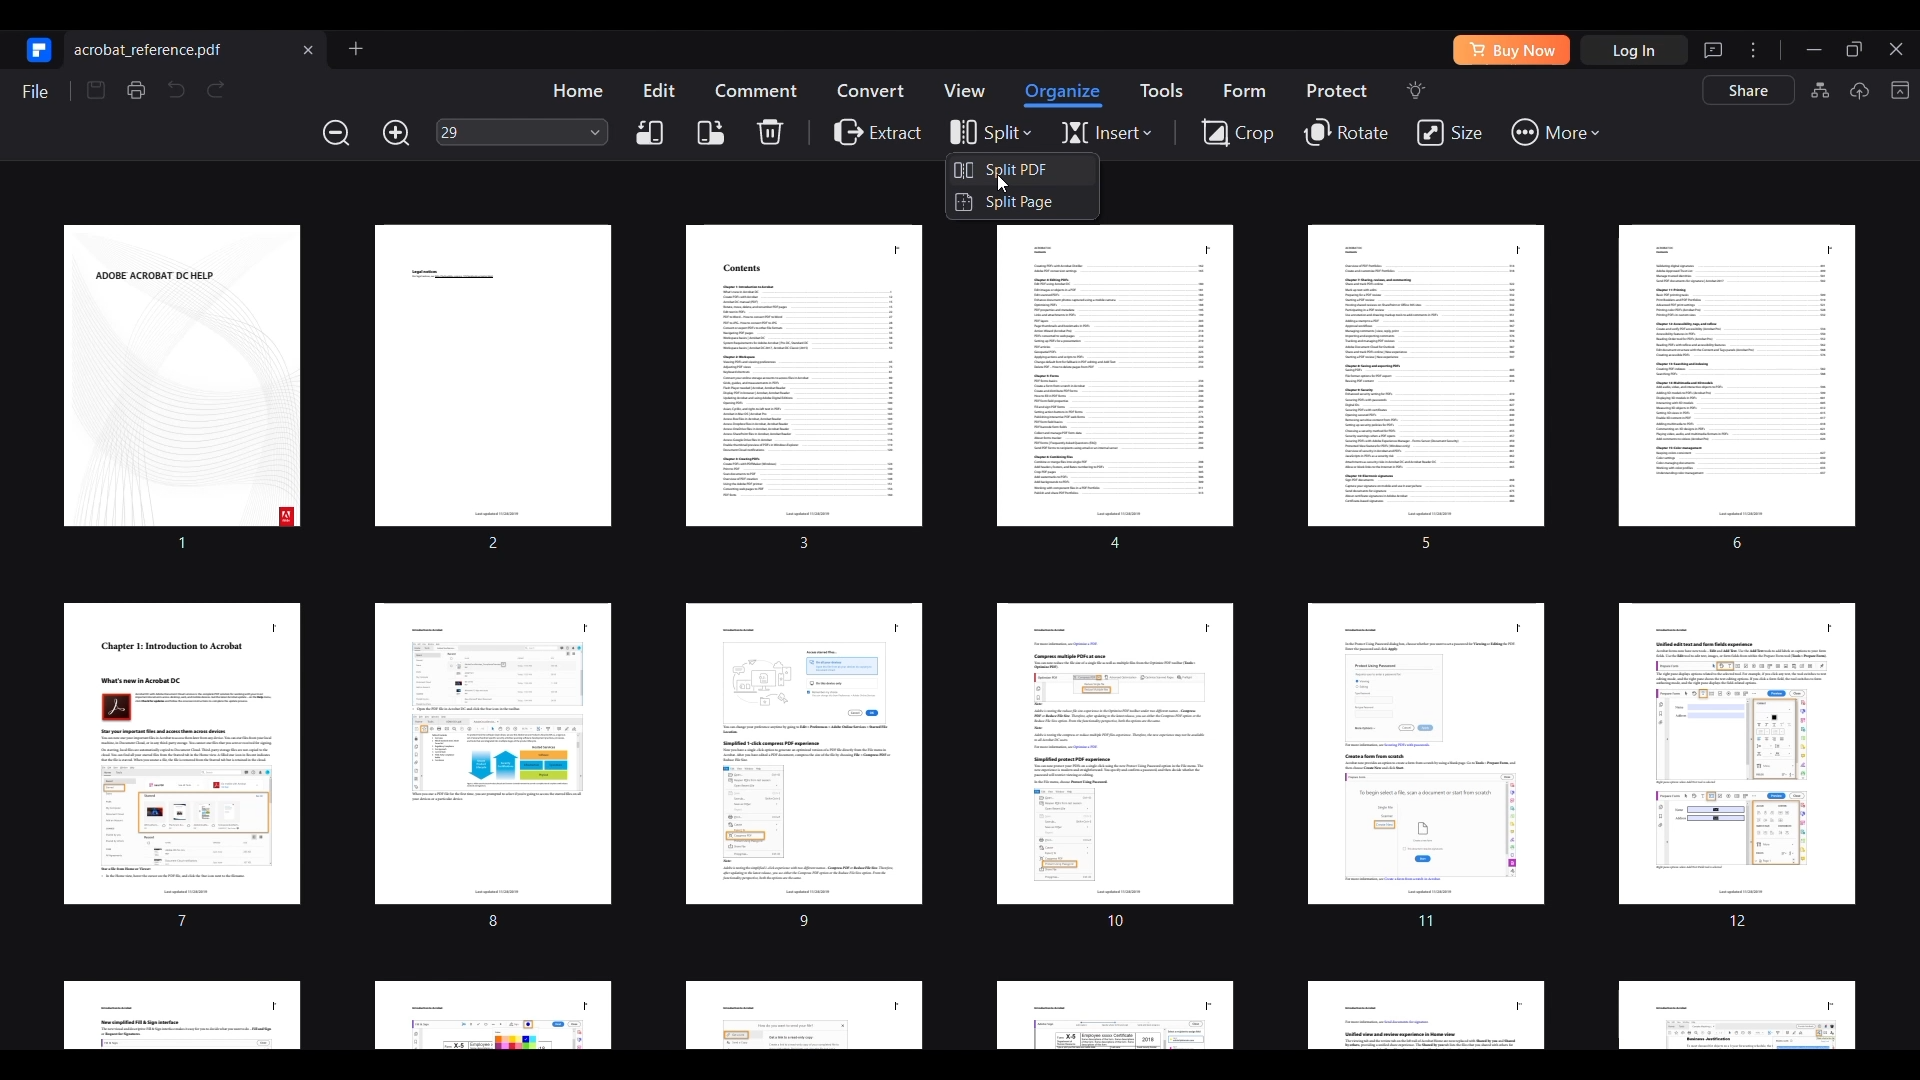 This screenshot has height=1080, width=1920. What do you see at coordinates (1749, 90) in the screenshot?
I see `Share` at bounding box center [1749, 90].